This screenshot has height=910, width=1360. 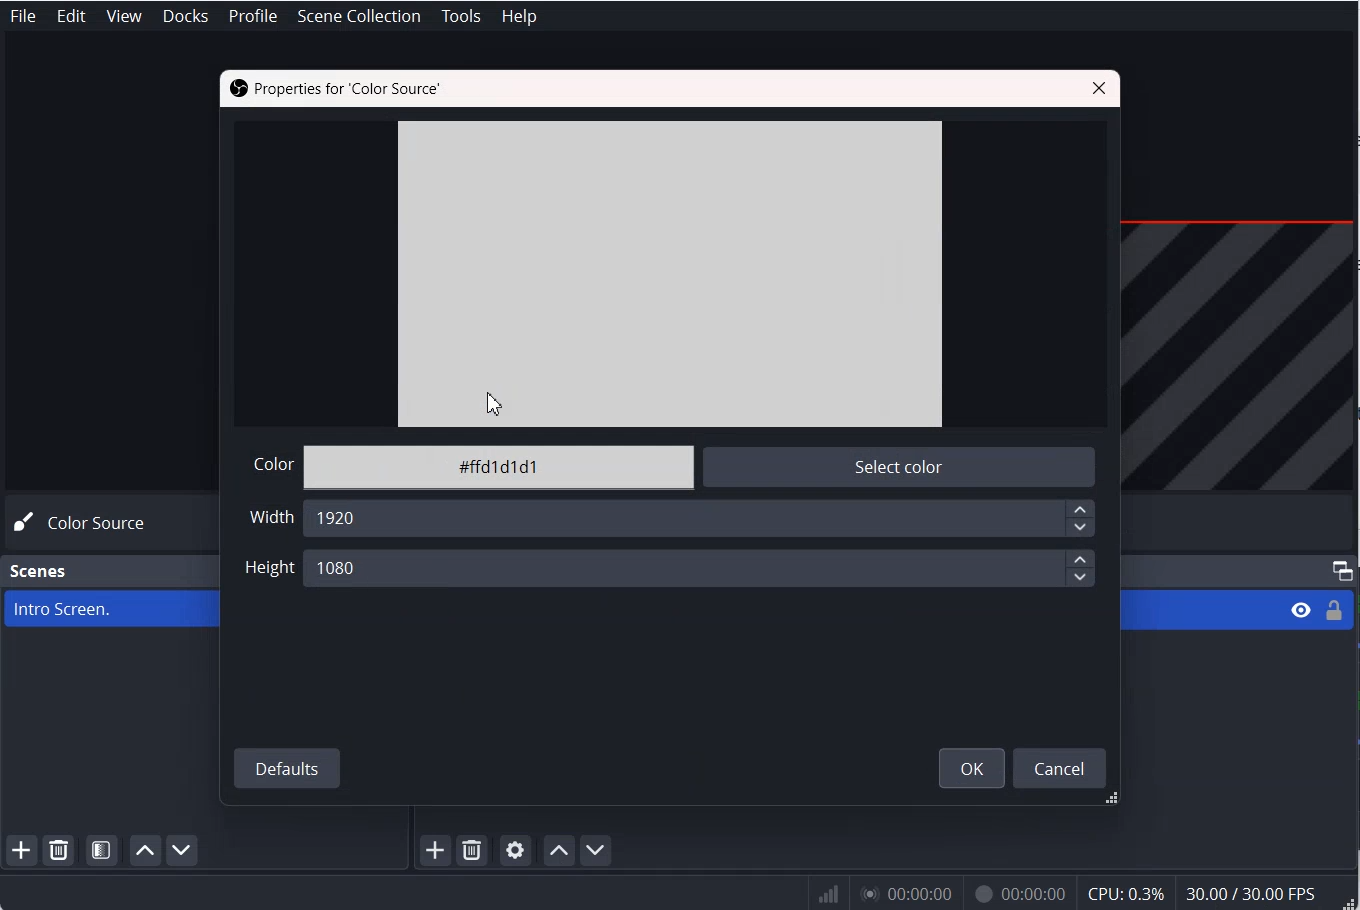 I want to click on Select color, so click(x=892, y=469).